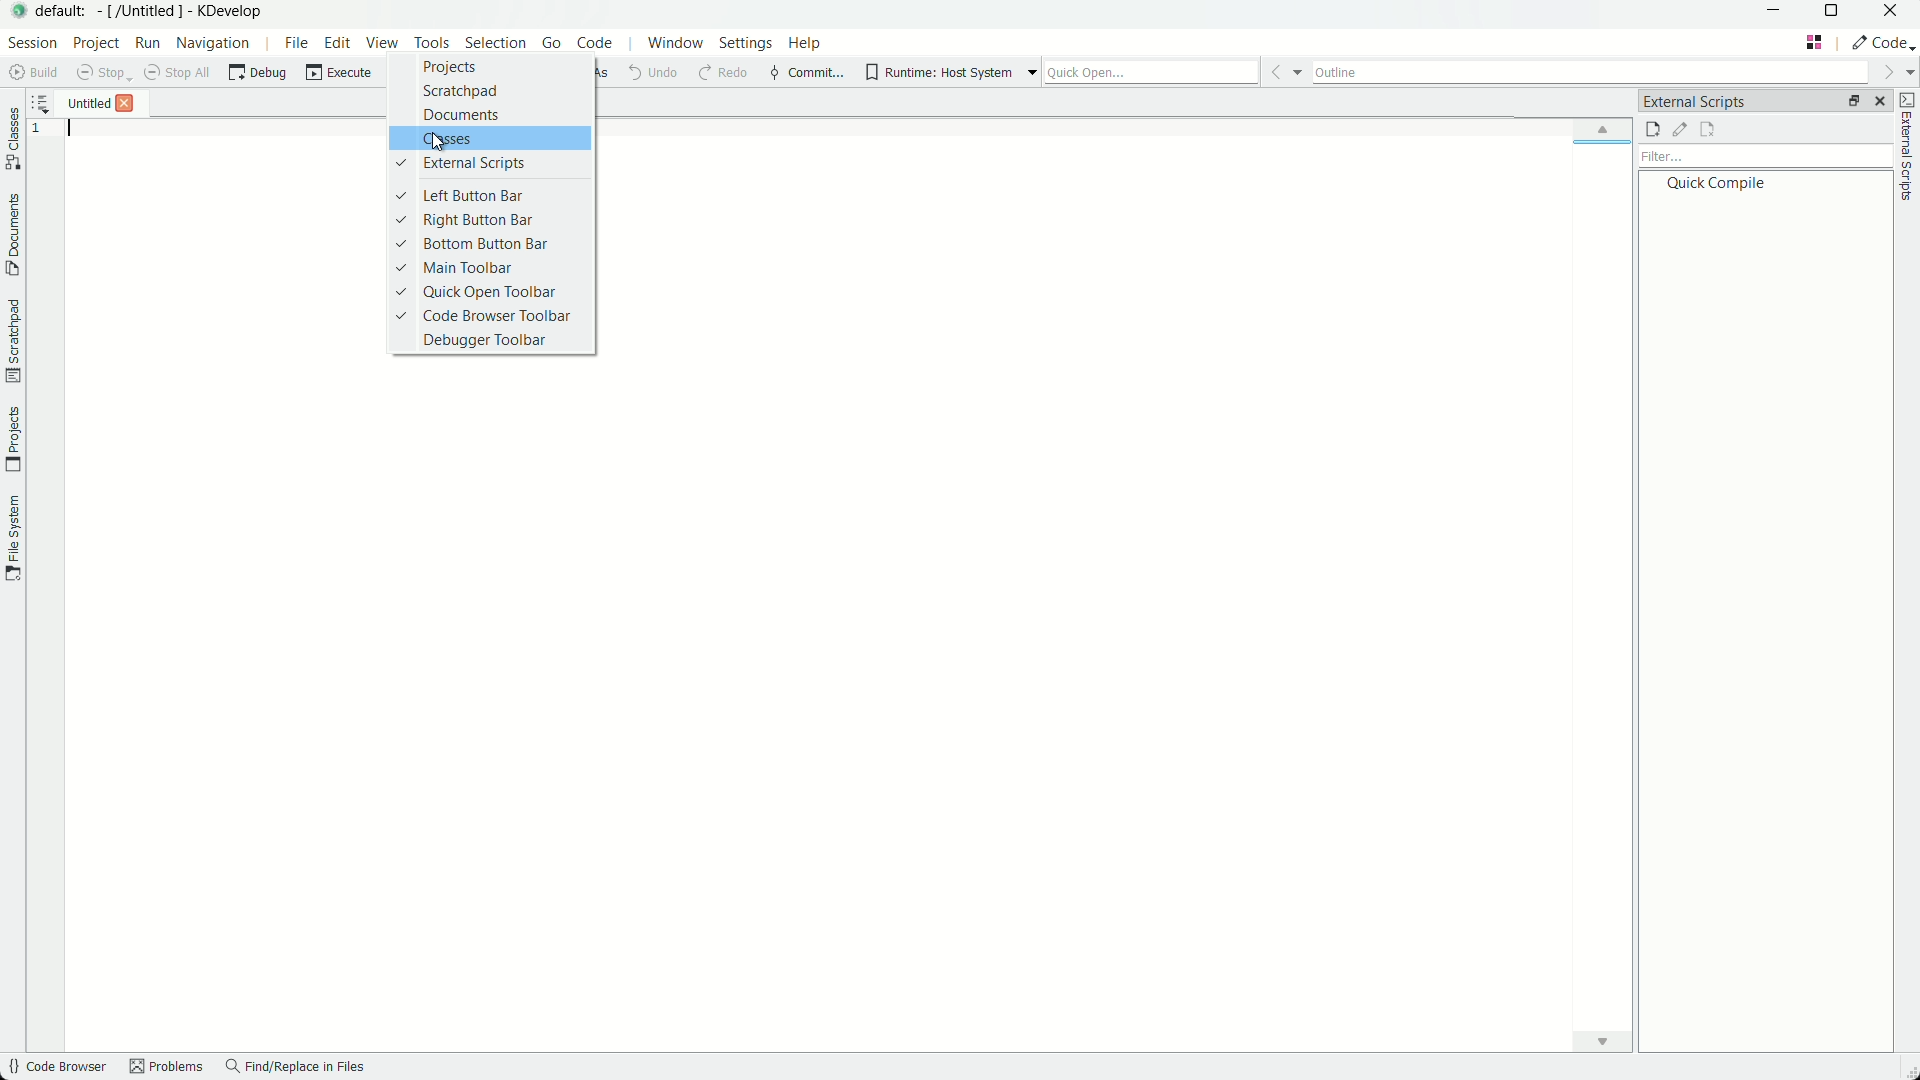 The image size is (1920, 1080). I want to click on file, so click(295, 45).